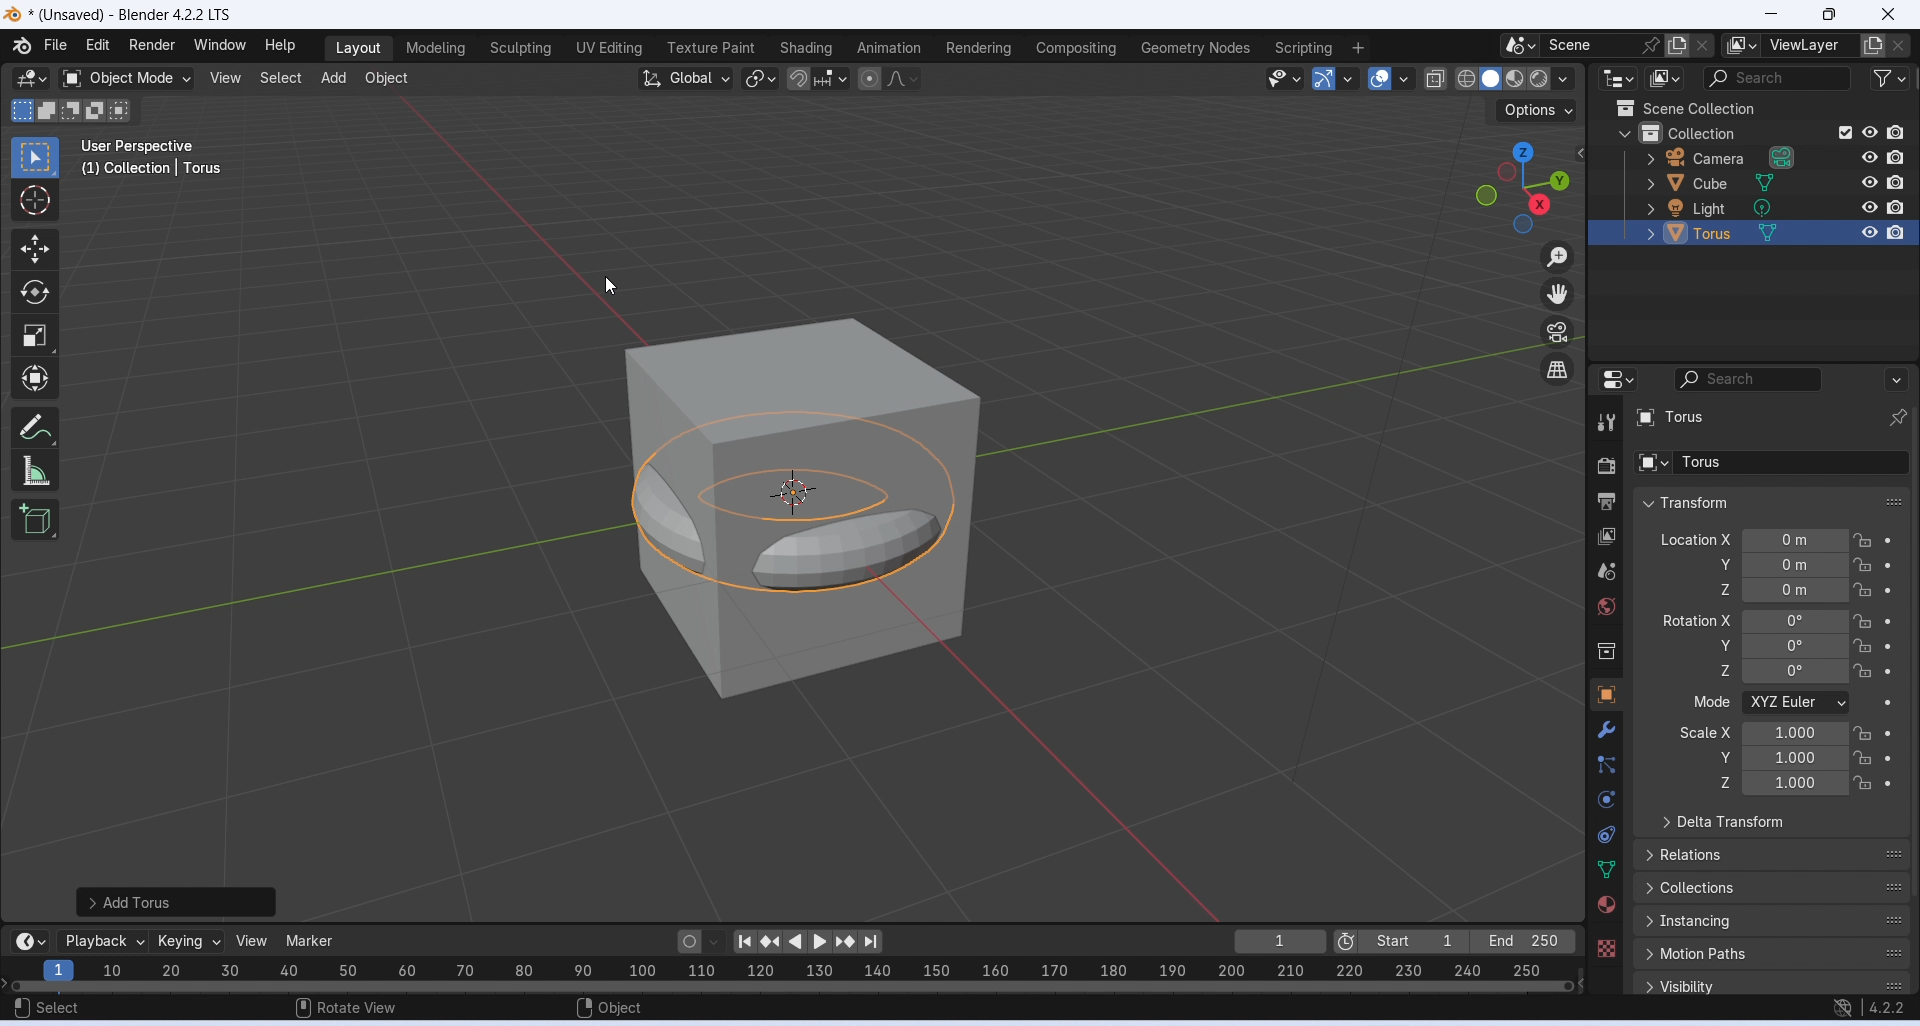 This screenshot has height=1026, width=1920. I want to click on Rotation Z, so click(1820, 672).